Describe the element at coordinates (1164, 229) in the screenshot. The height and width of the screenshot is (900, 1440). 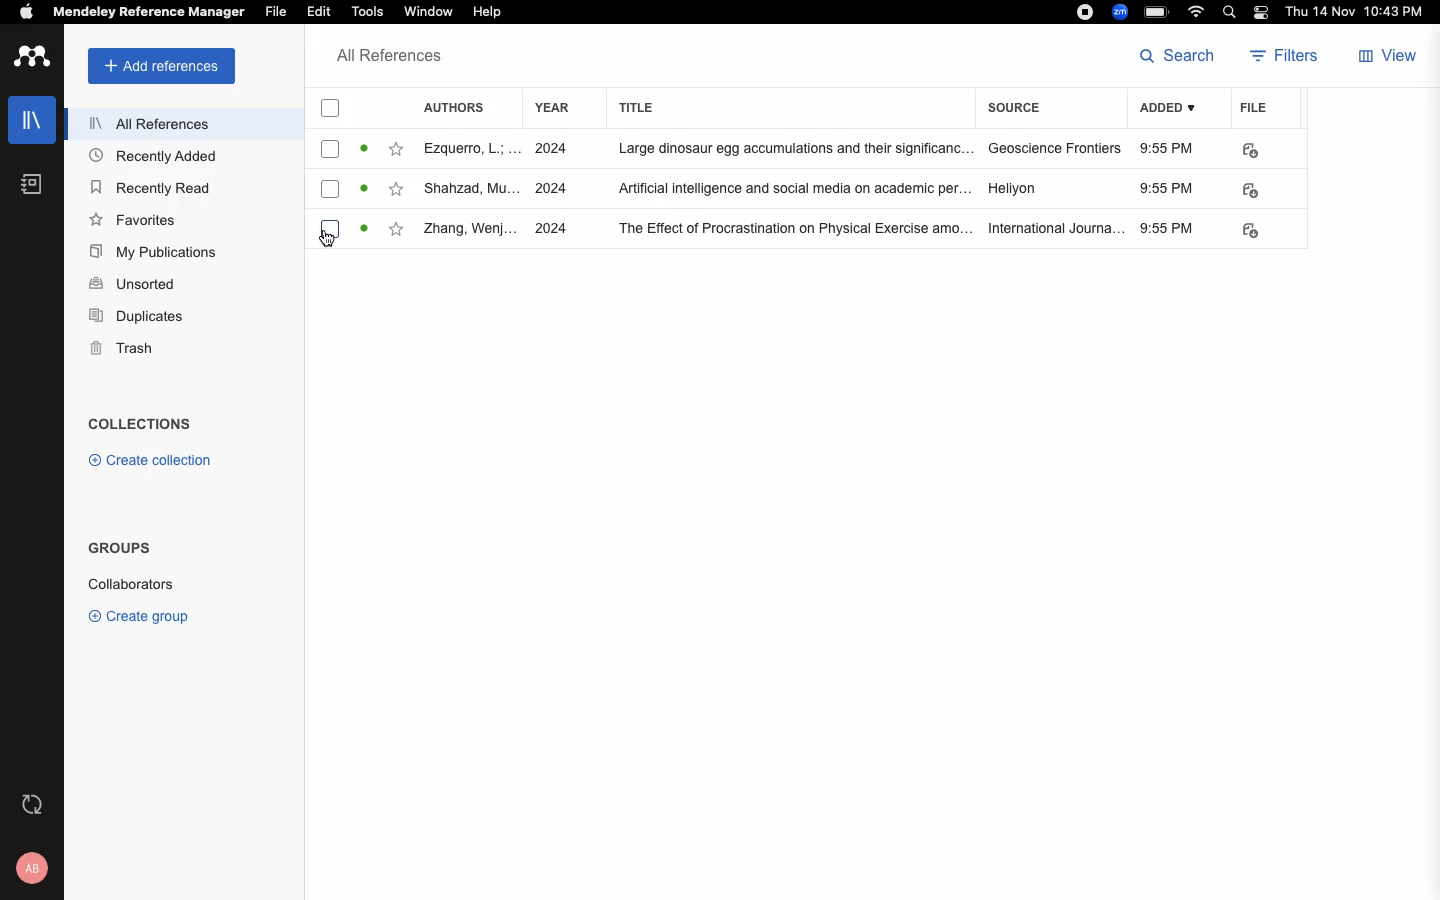
I see `9:55 PM` at that location.